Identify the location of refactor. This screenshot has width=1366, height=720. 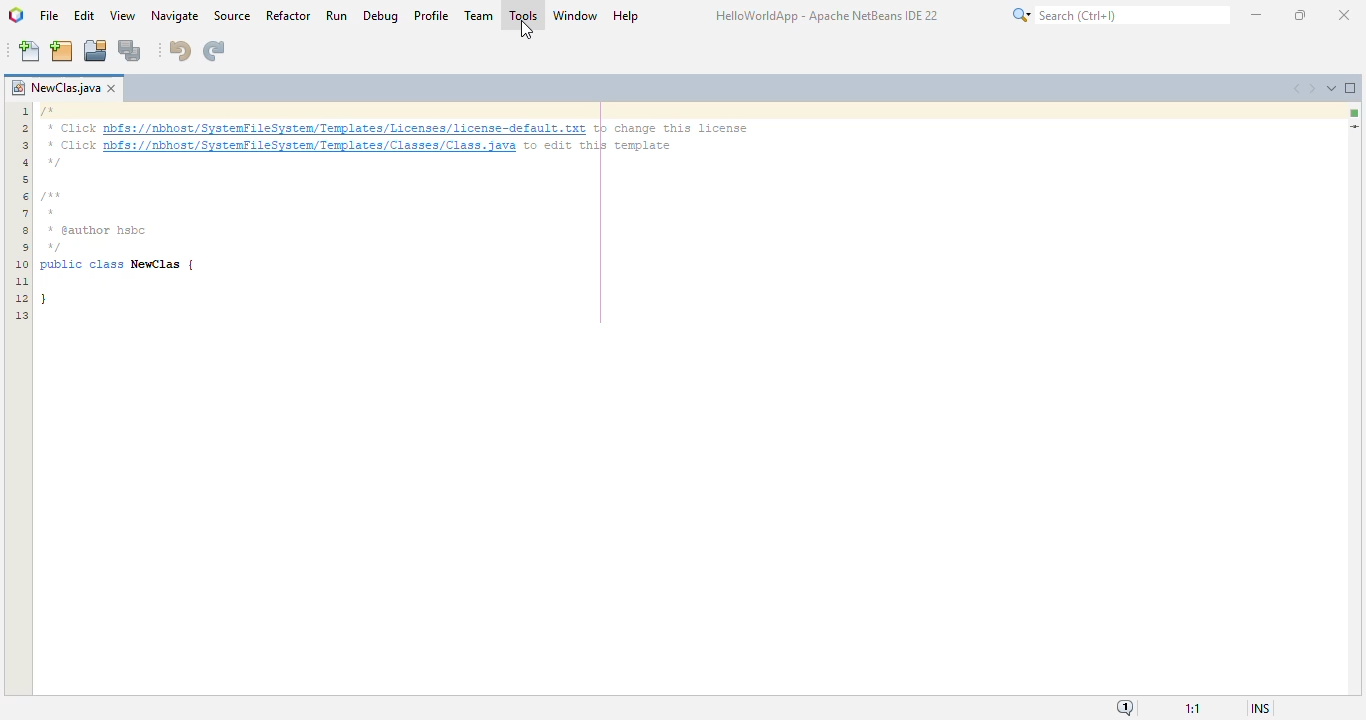
(288, 15).